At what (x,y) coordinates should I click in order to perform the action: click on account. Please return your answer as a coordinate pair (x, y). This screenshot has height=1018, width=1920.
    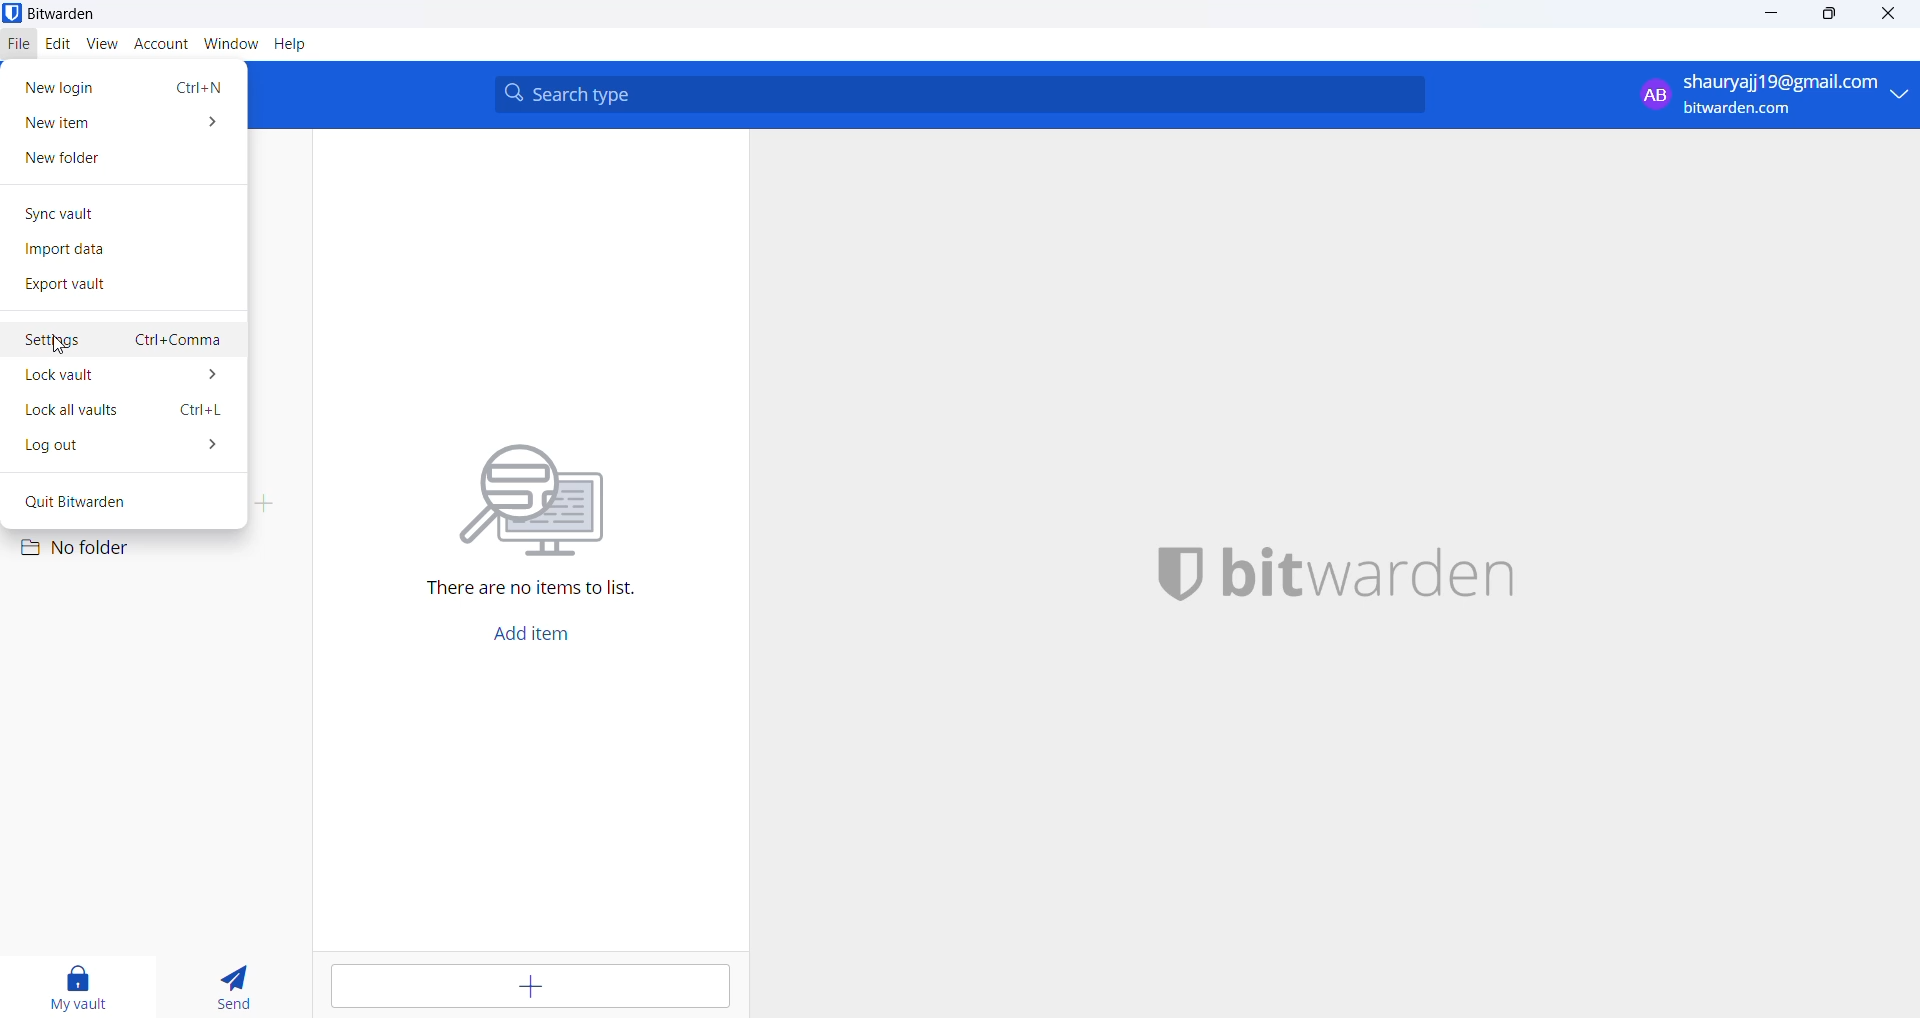
    Looking at the image, I should click on (160, 45).